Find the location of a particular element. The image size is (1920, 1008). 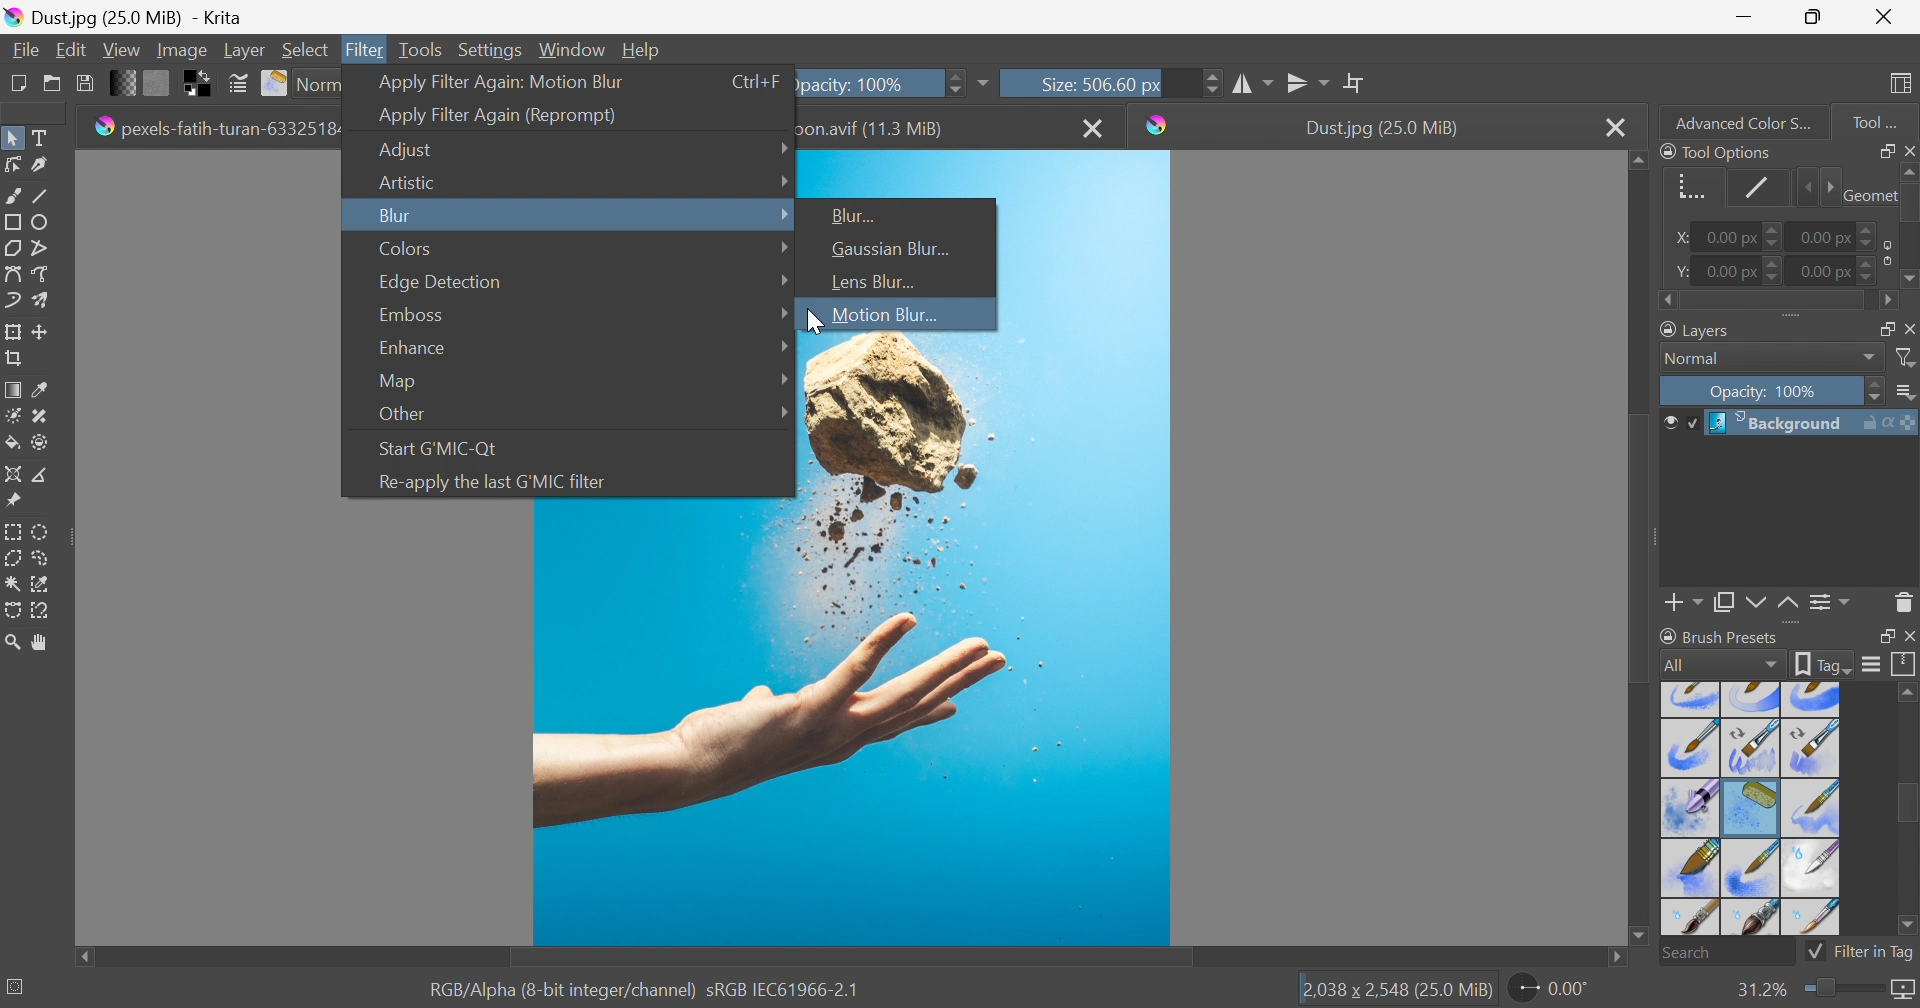

Fill a contiguous area of color with a color or a fill selection is located at coordinates (13, 444).